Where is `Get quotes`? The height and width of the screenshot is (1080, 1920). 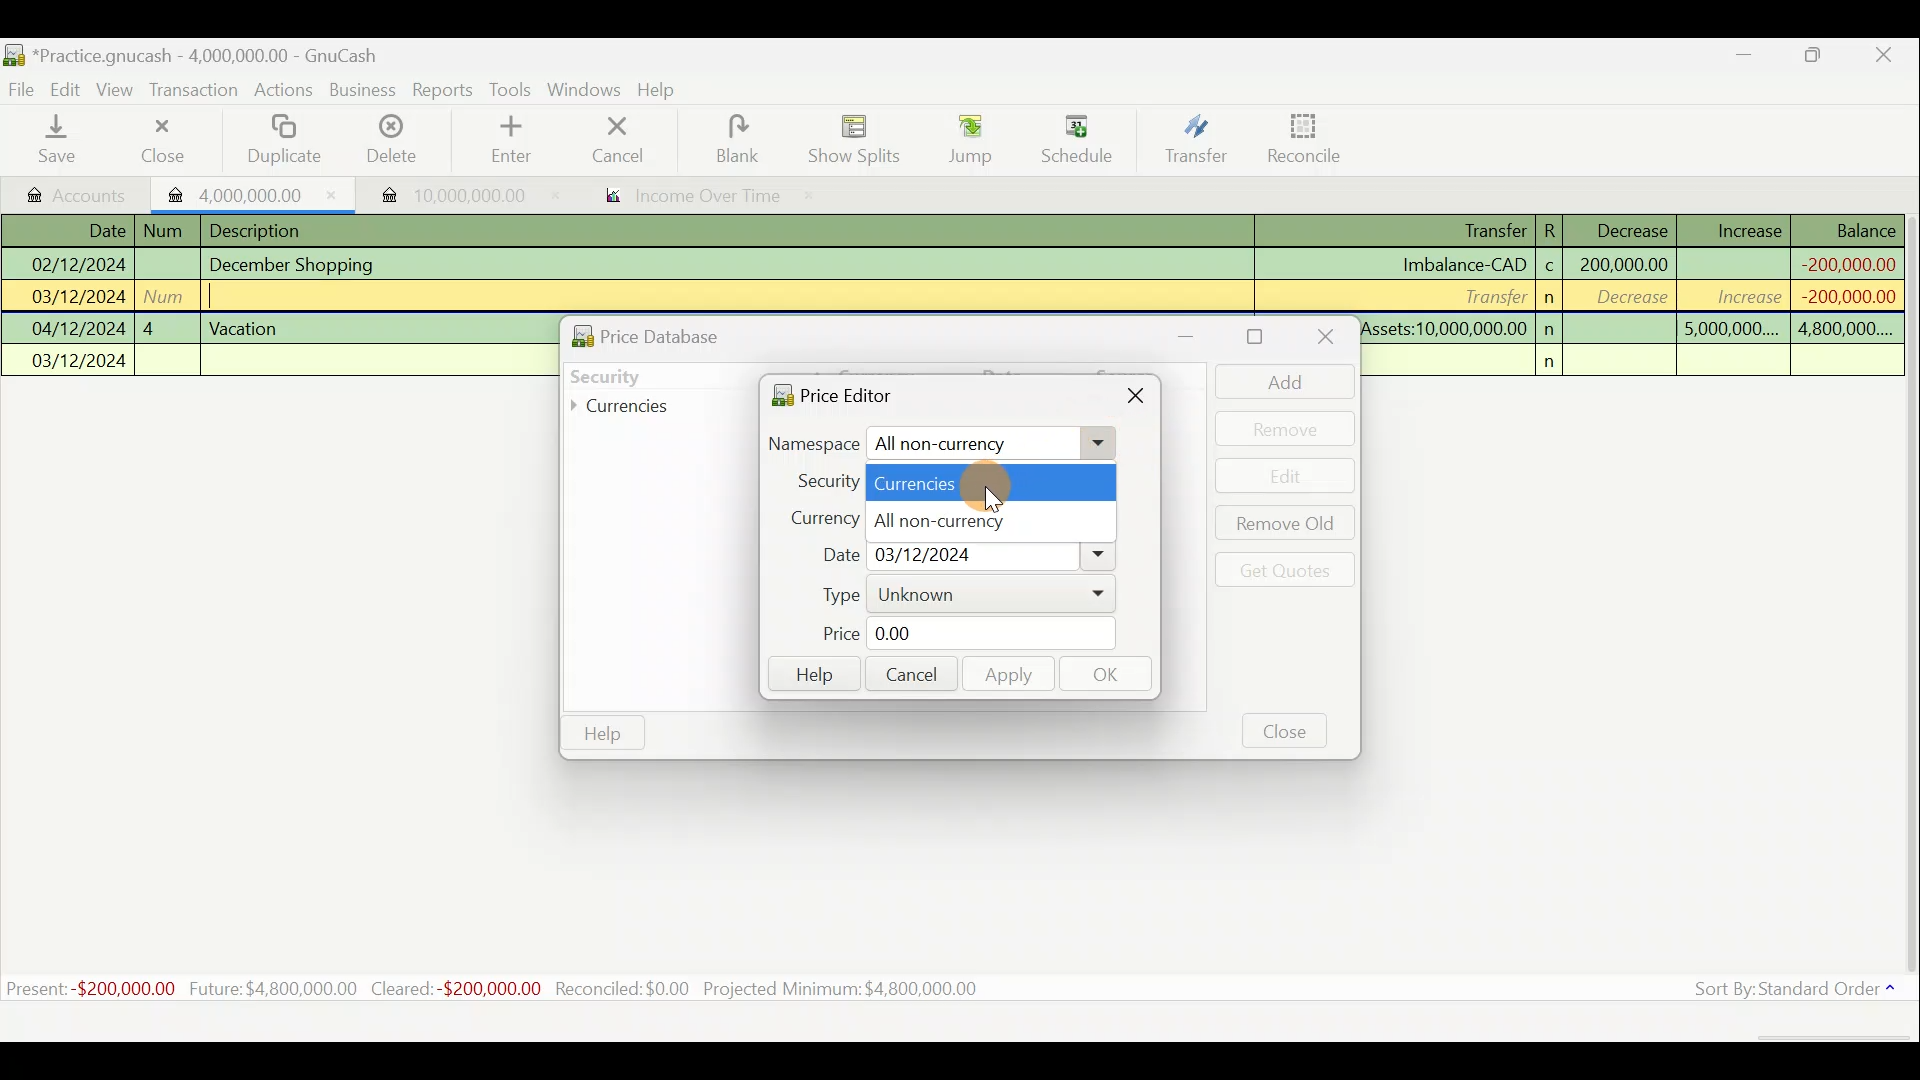
Get quotes is located at coordinates (1281, 569).